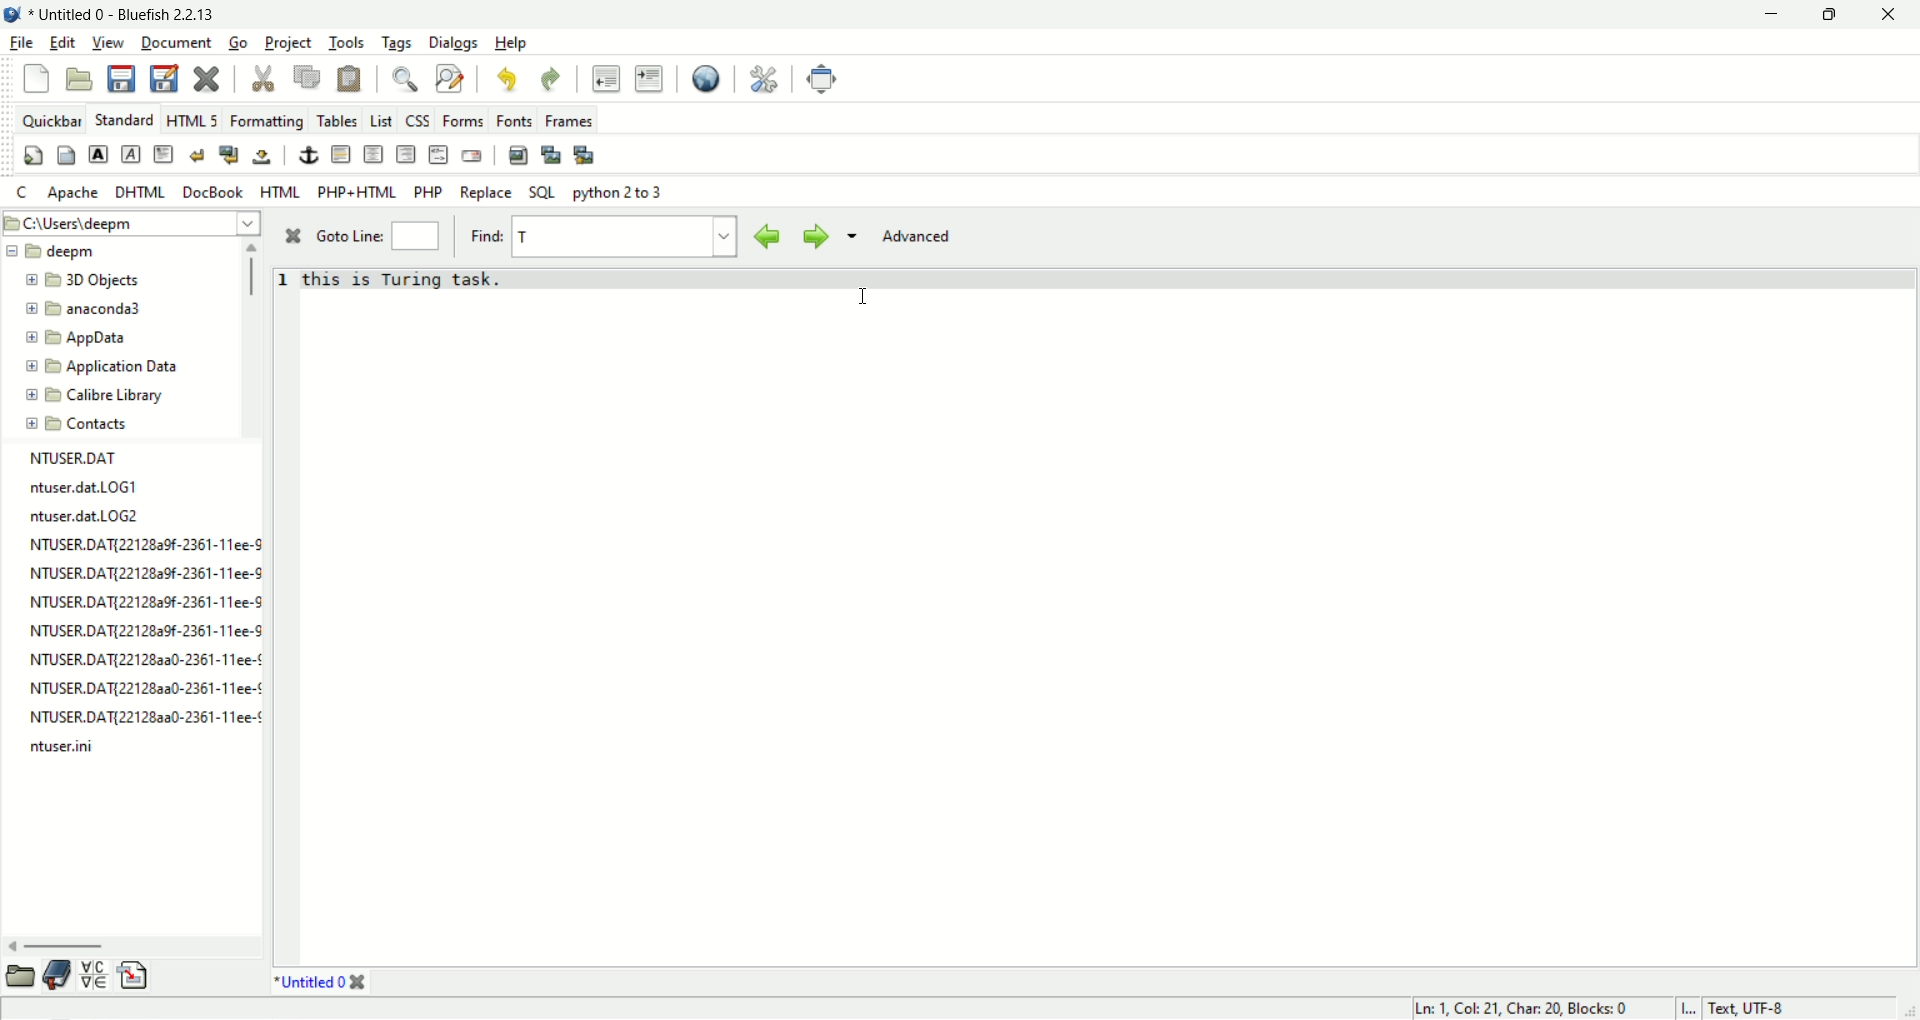  Describe the element at coordinates (133, 155) in the screenshot. I see `emphasis` at that location.